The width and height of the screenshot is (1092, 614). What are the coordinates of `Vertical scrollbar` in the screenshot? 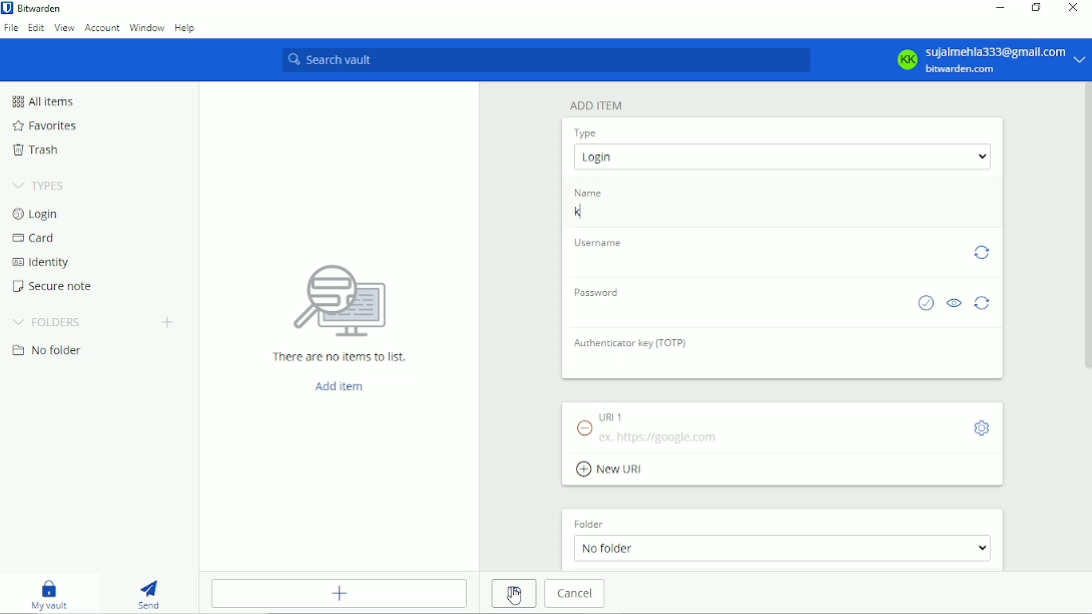 It's located at (1085, 227).